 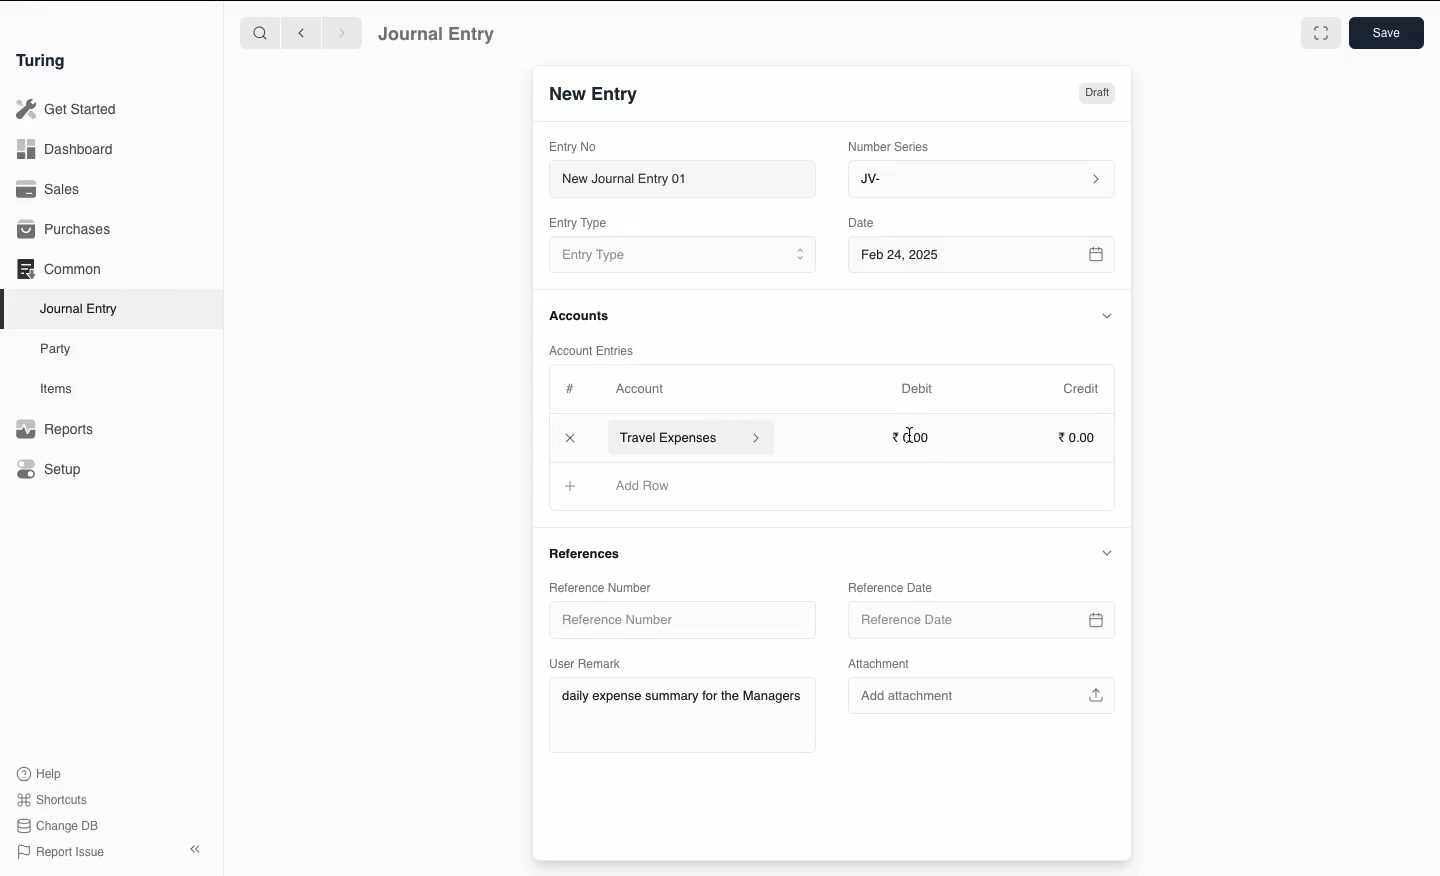 What do you see at coordinates (917, 389) in the screenshot?
I see `Debit` at bounding box center [917, 389].